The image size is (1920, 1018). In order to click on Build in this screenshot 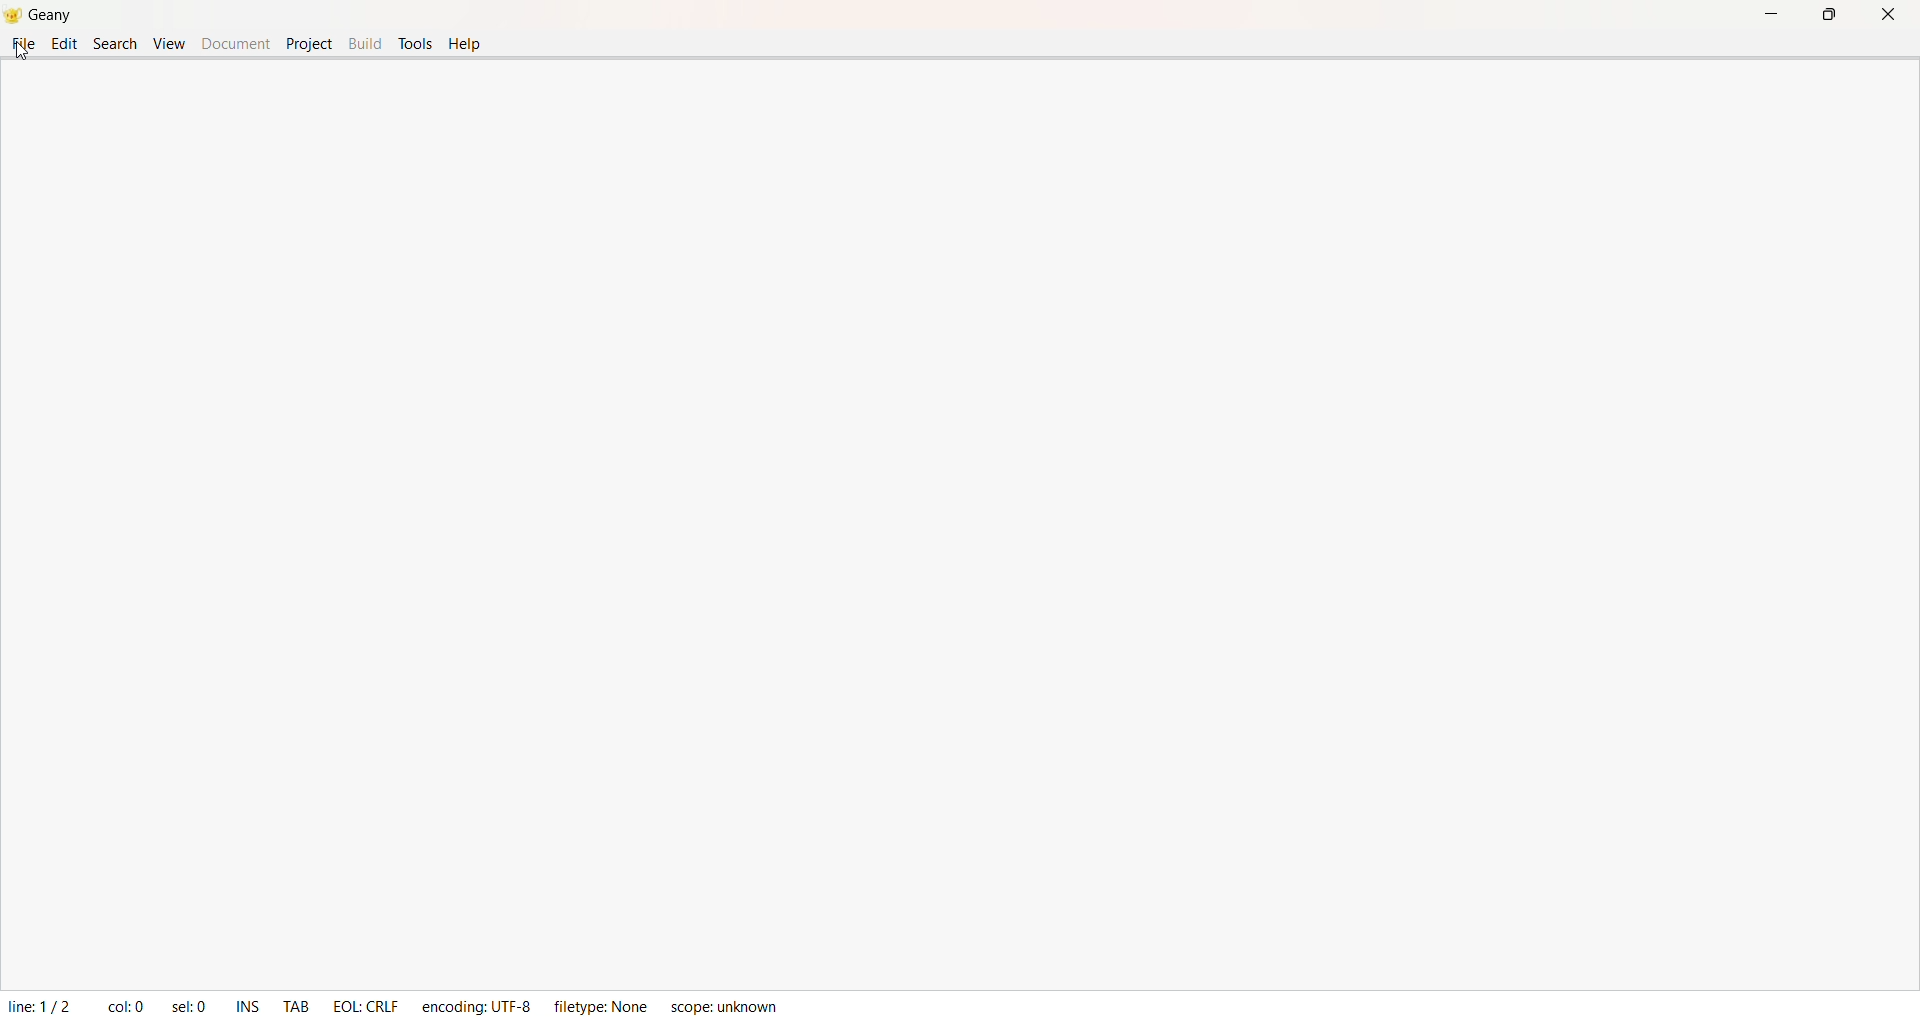, I will do `click(363, 43)`.